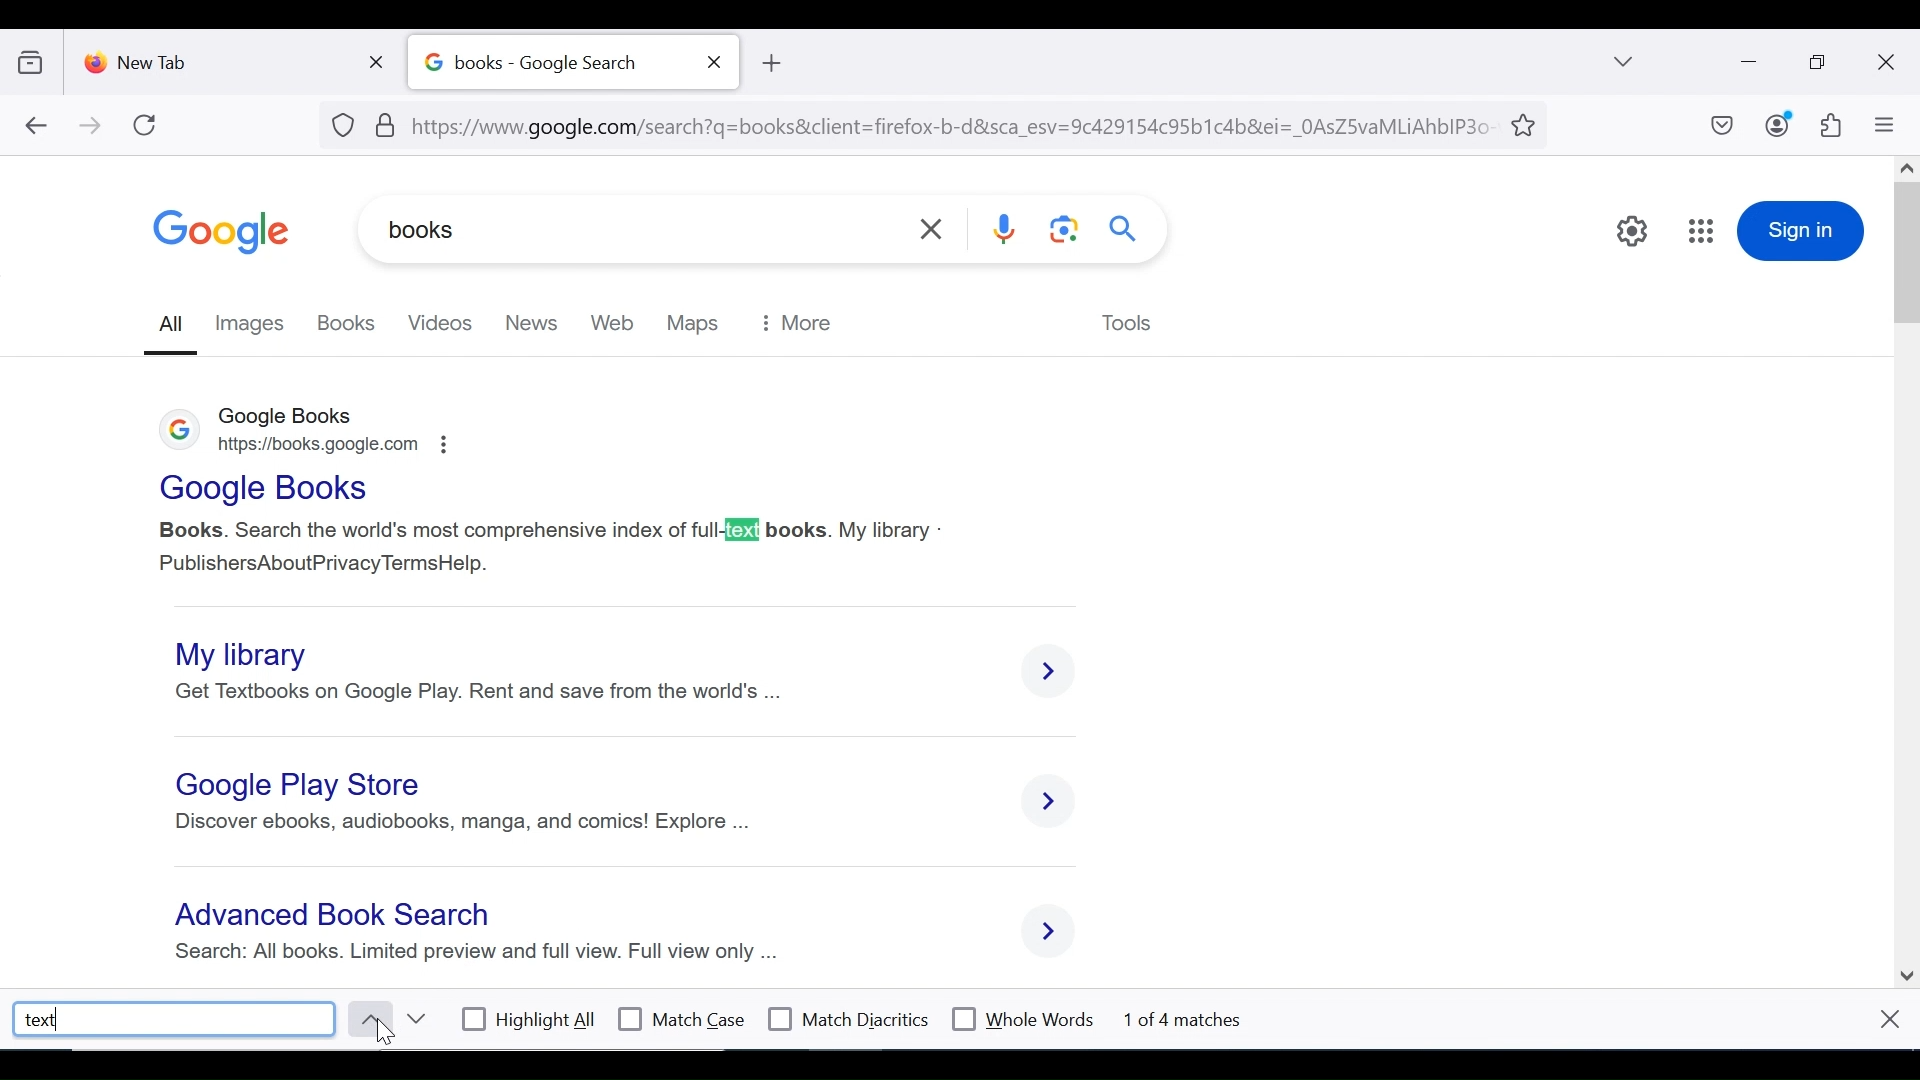  Describe the element at coordinates (802, 321) in the screenshot. I see `more` at that location.